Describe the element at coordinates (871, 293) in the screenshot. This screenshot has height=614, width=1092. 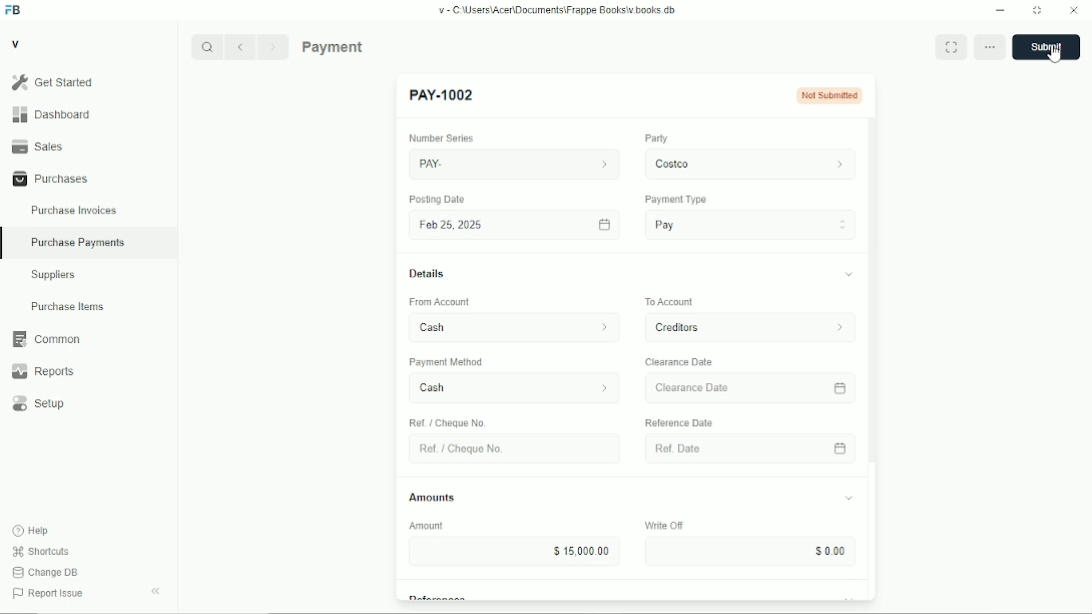
I see `vertical scrollbar` at that location.